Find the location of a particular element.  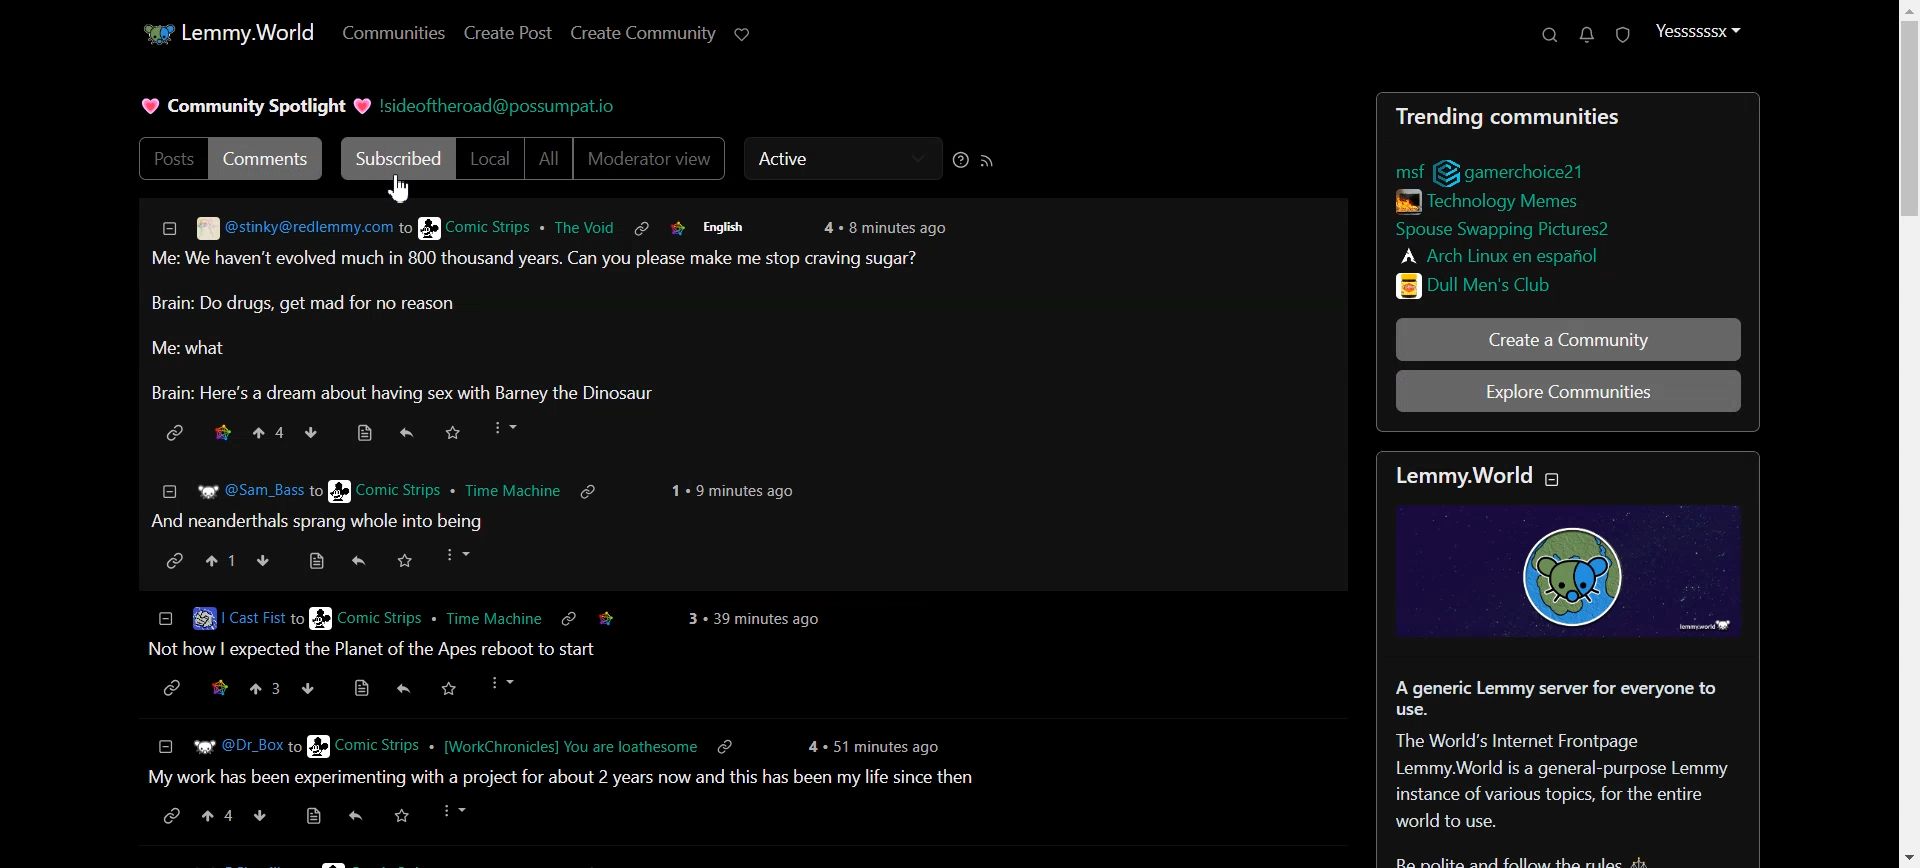

Starred is located at coordinates (676, 225).